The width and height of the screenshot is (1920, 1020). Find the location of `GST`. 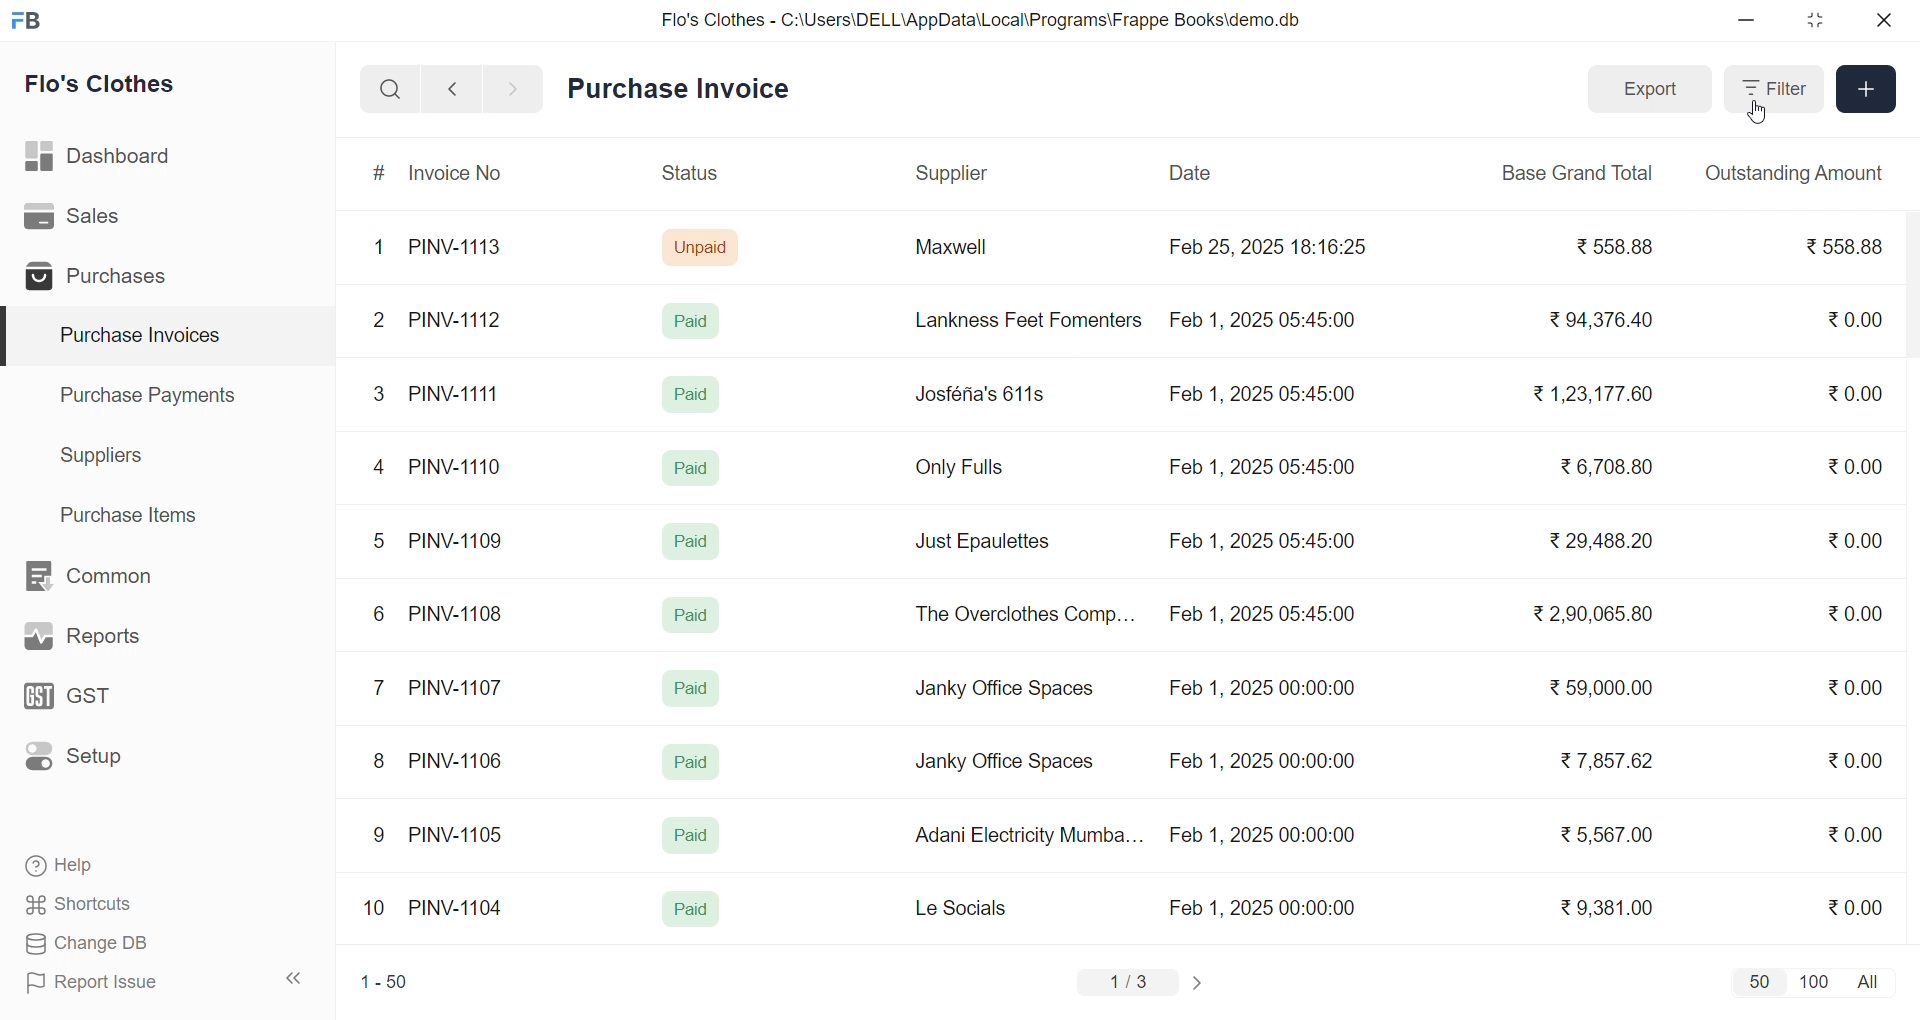

GST is located at coordinates (104, 702).